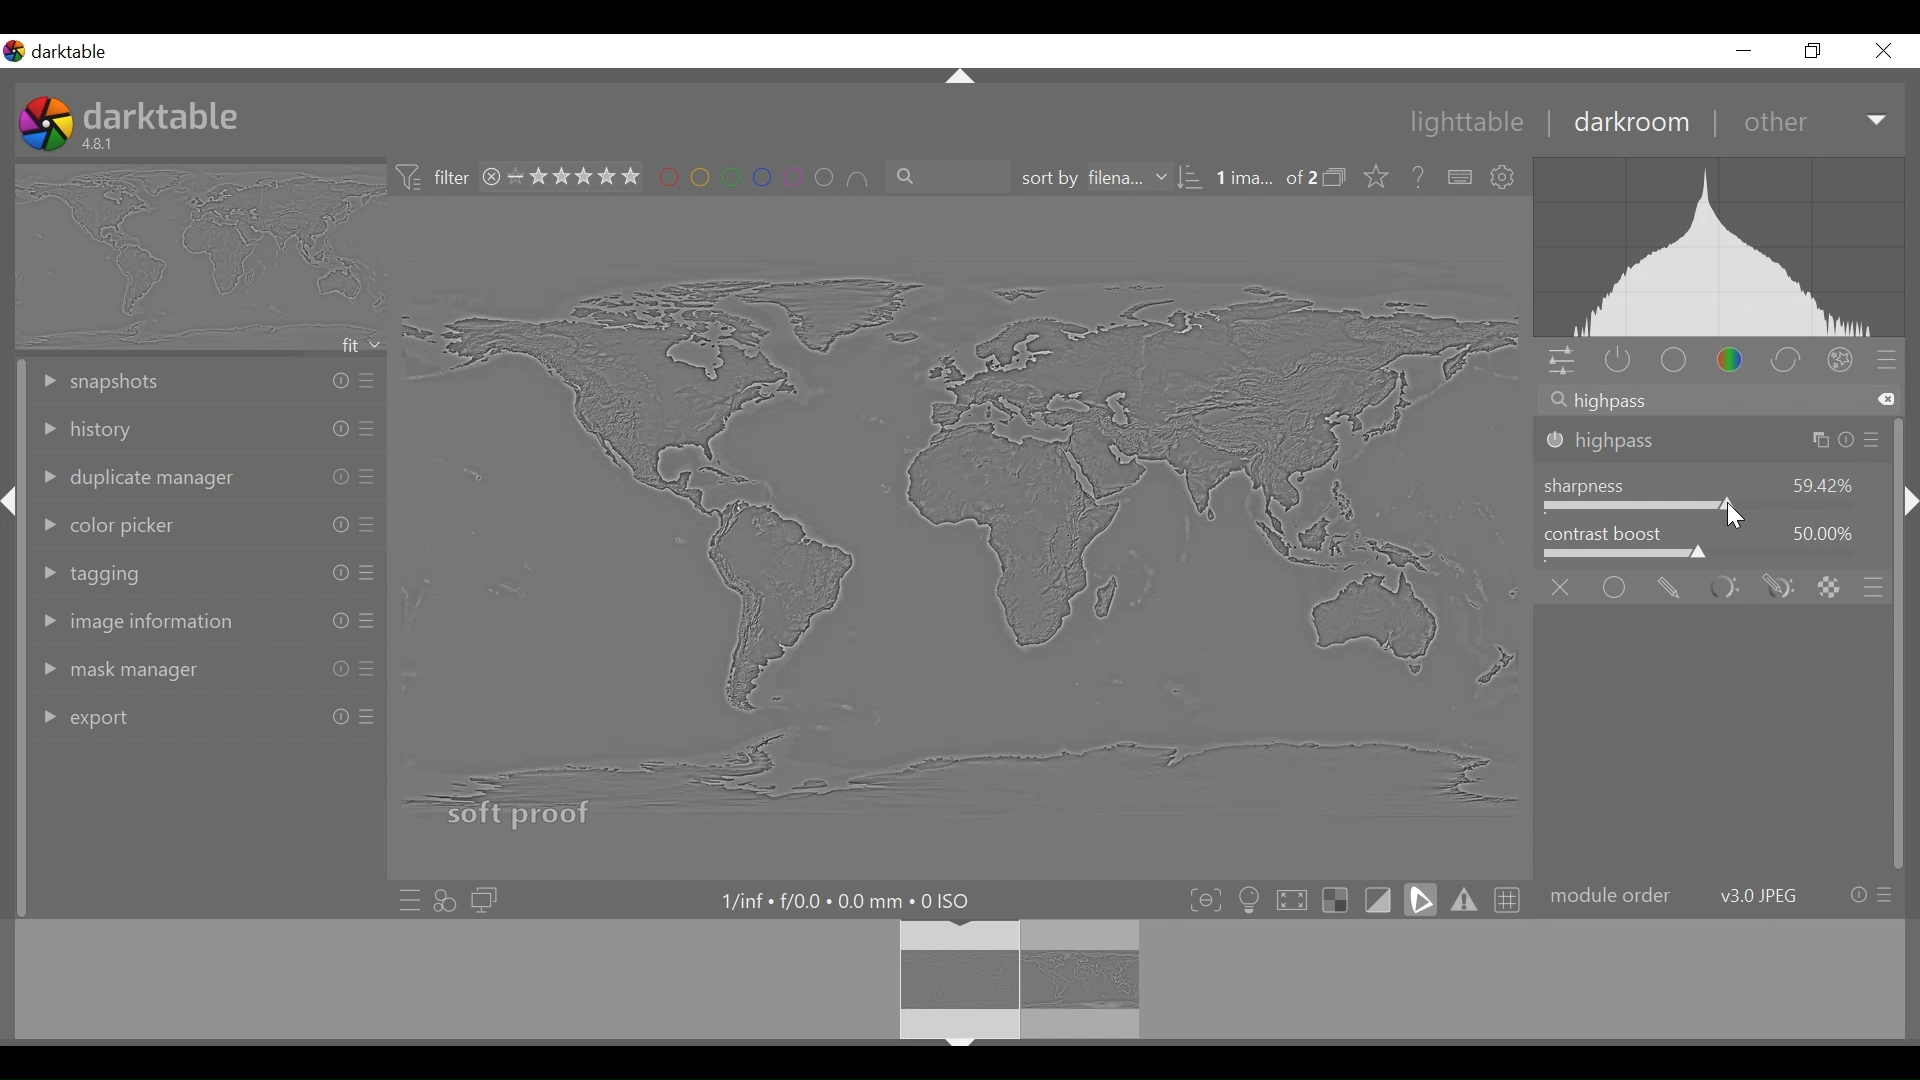  Describe the element at coordinates (45, 122) in the screenshot. I see `Darktable Desktop icon` at that location.